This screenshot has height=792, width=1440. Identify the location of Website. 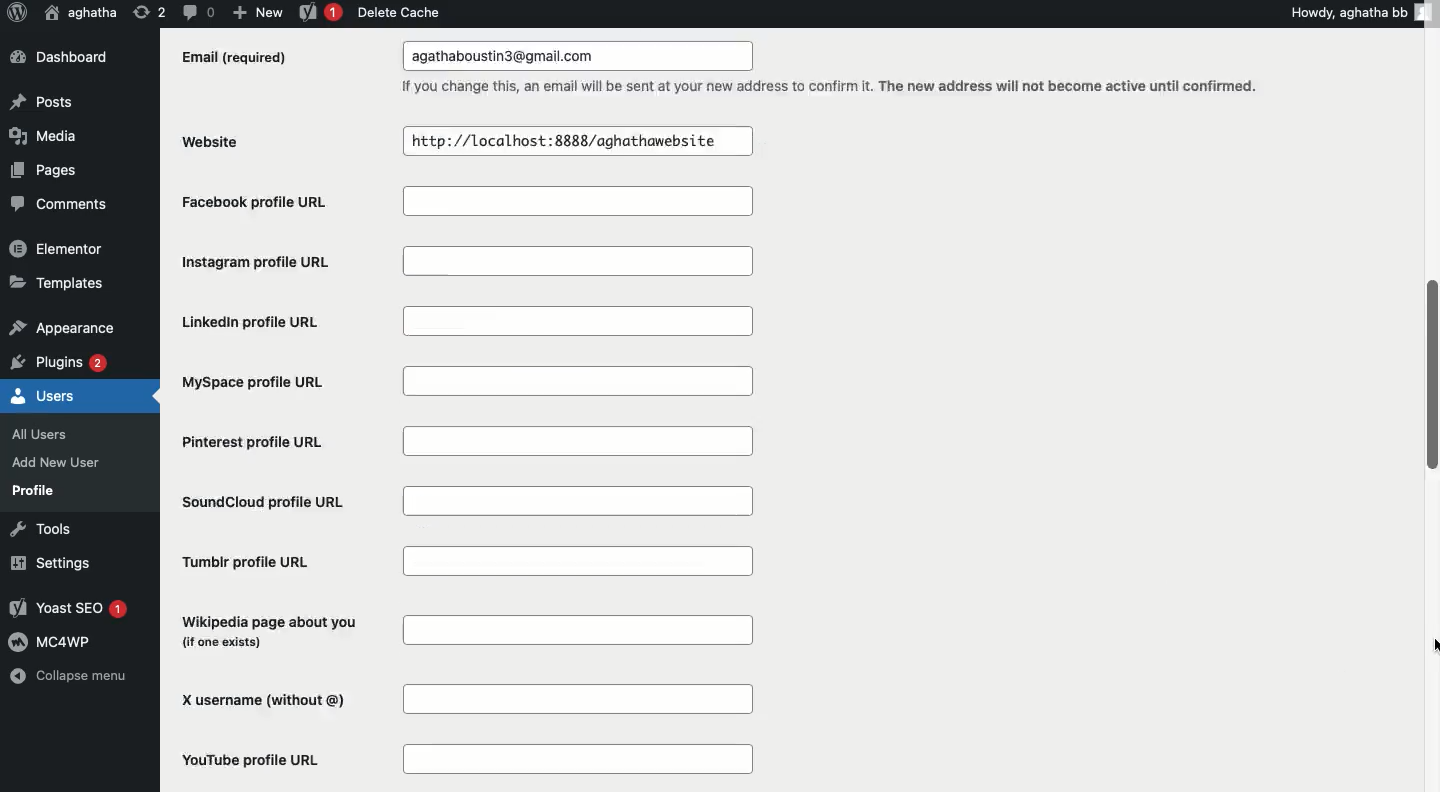
(217, 141).